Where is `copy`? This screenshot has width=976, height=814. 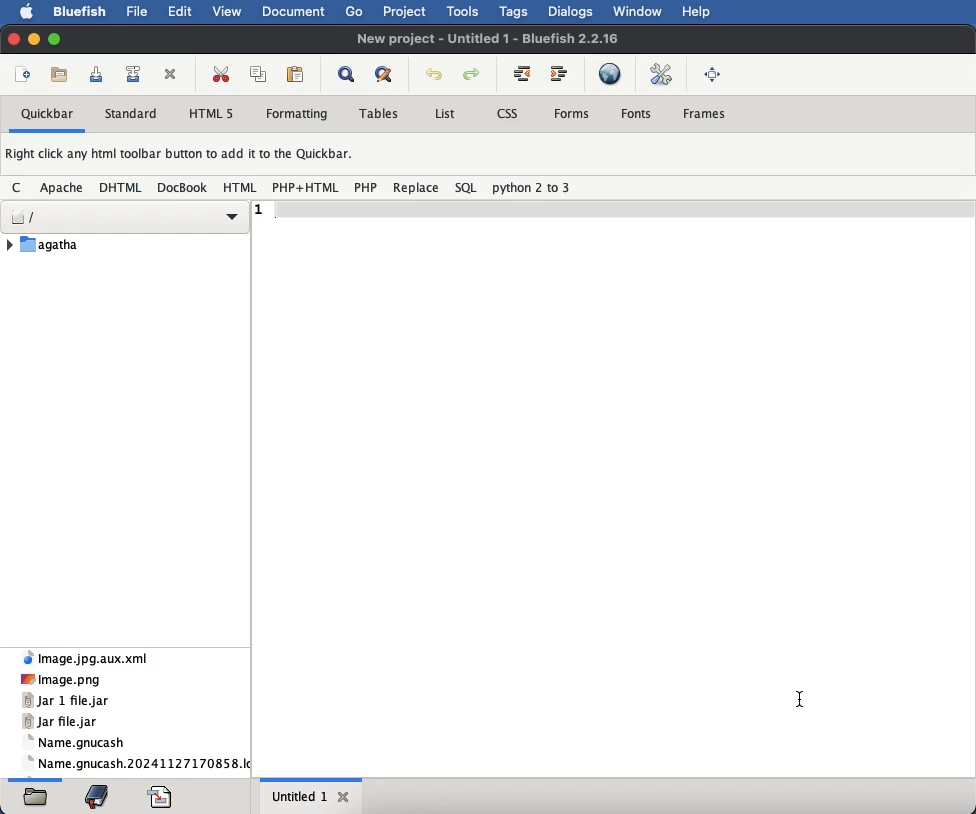 copy is located at coordinates (261, 75).